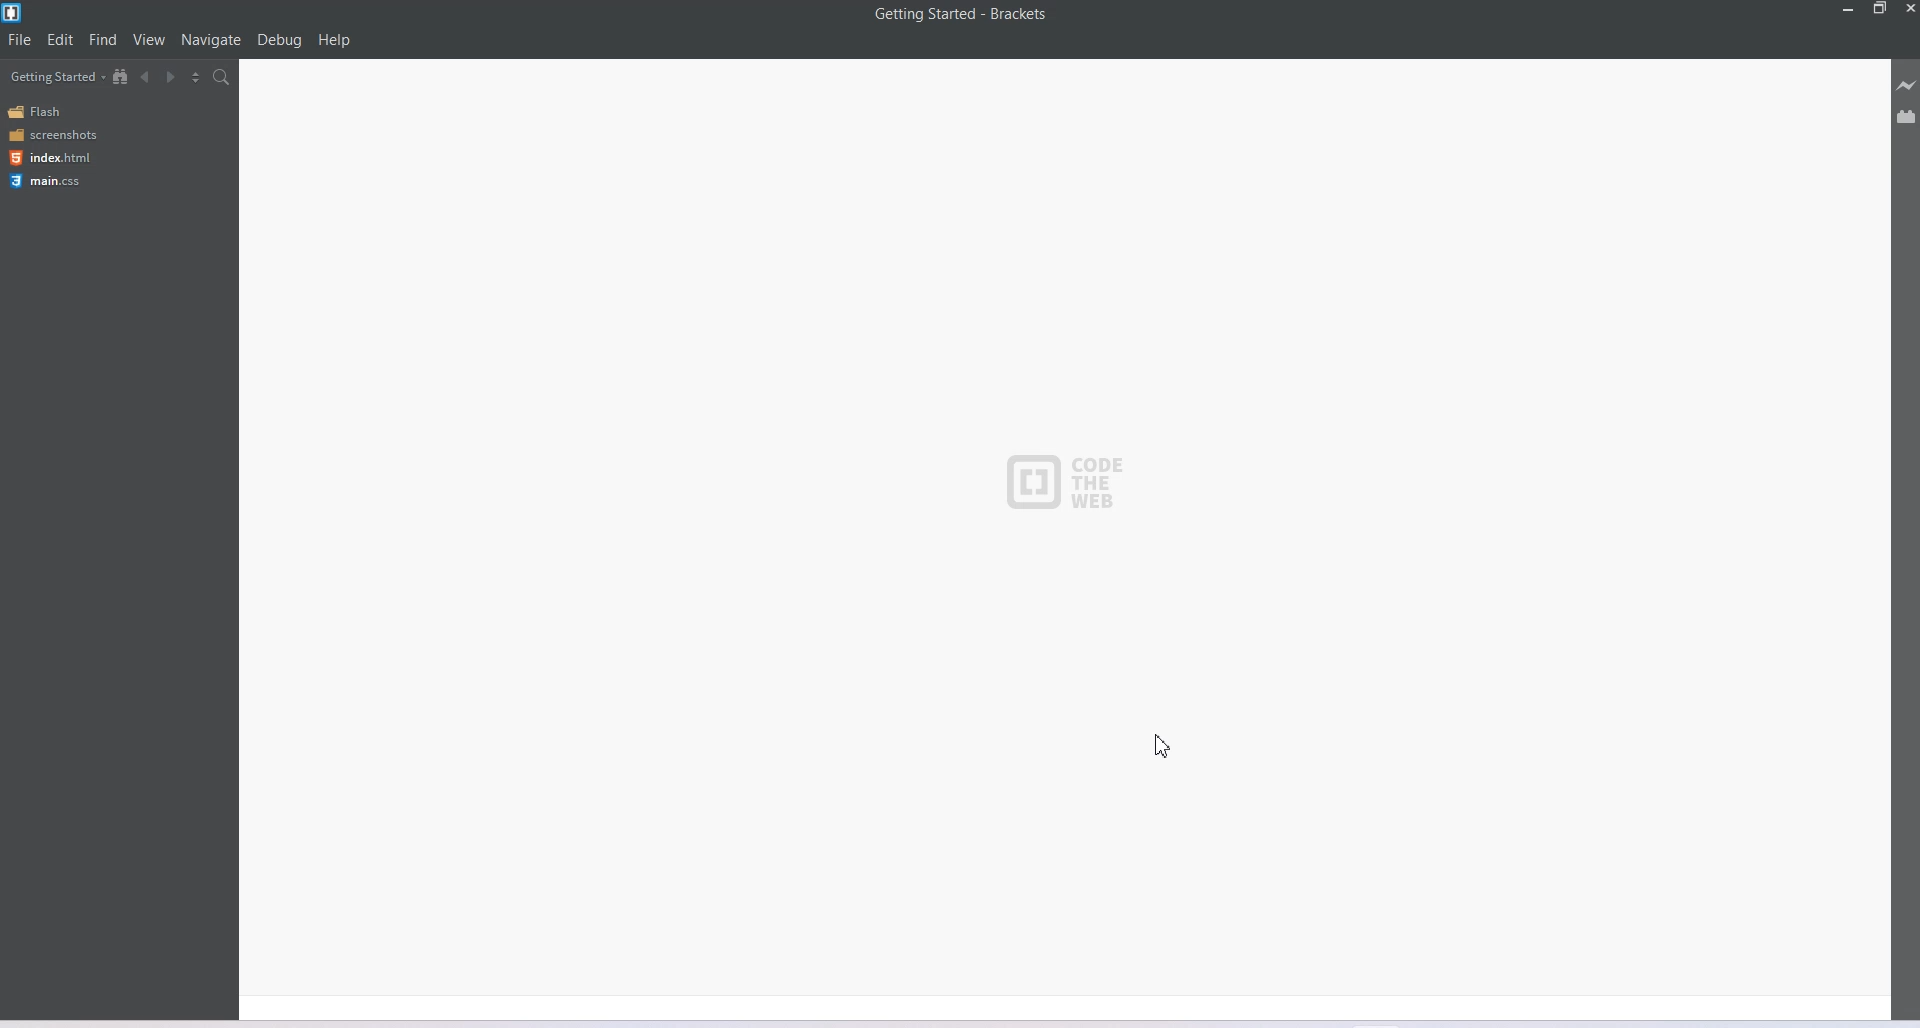 The height and width of the screenshot is (1028, 1920). I want to click on Flash, so click(38, 112).